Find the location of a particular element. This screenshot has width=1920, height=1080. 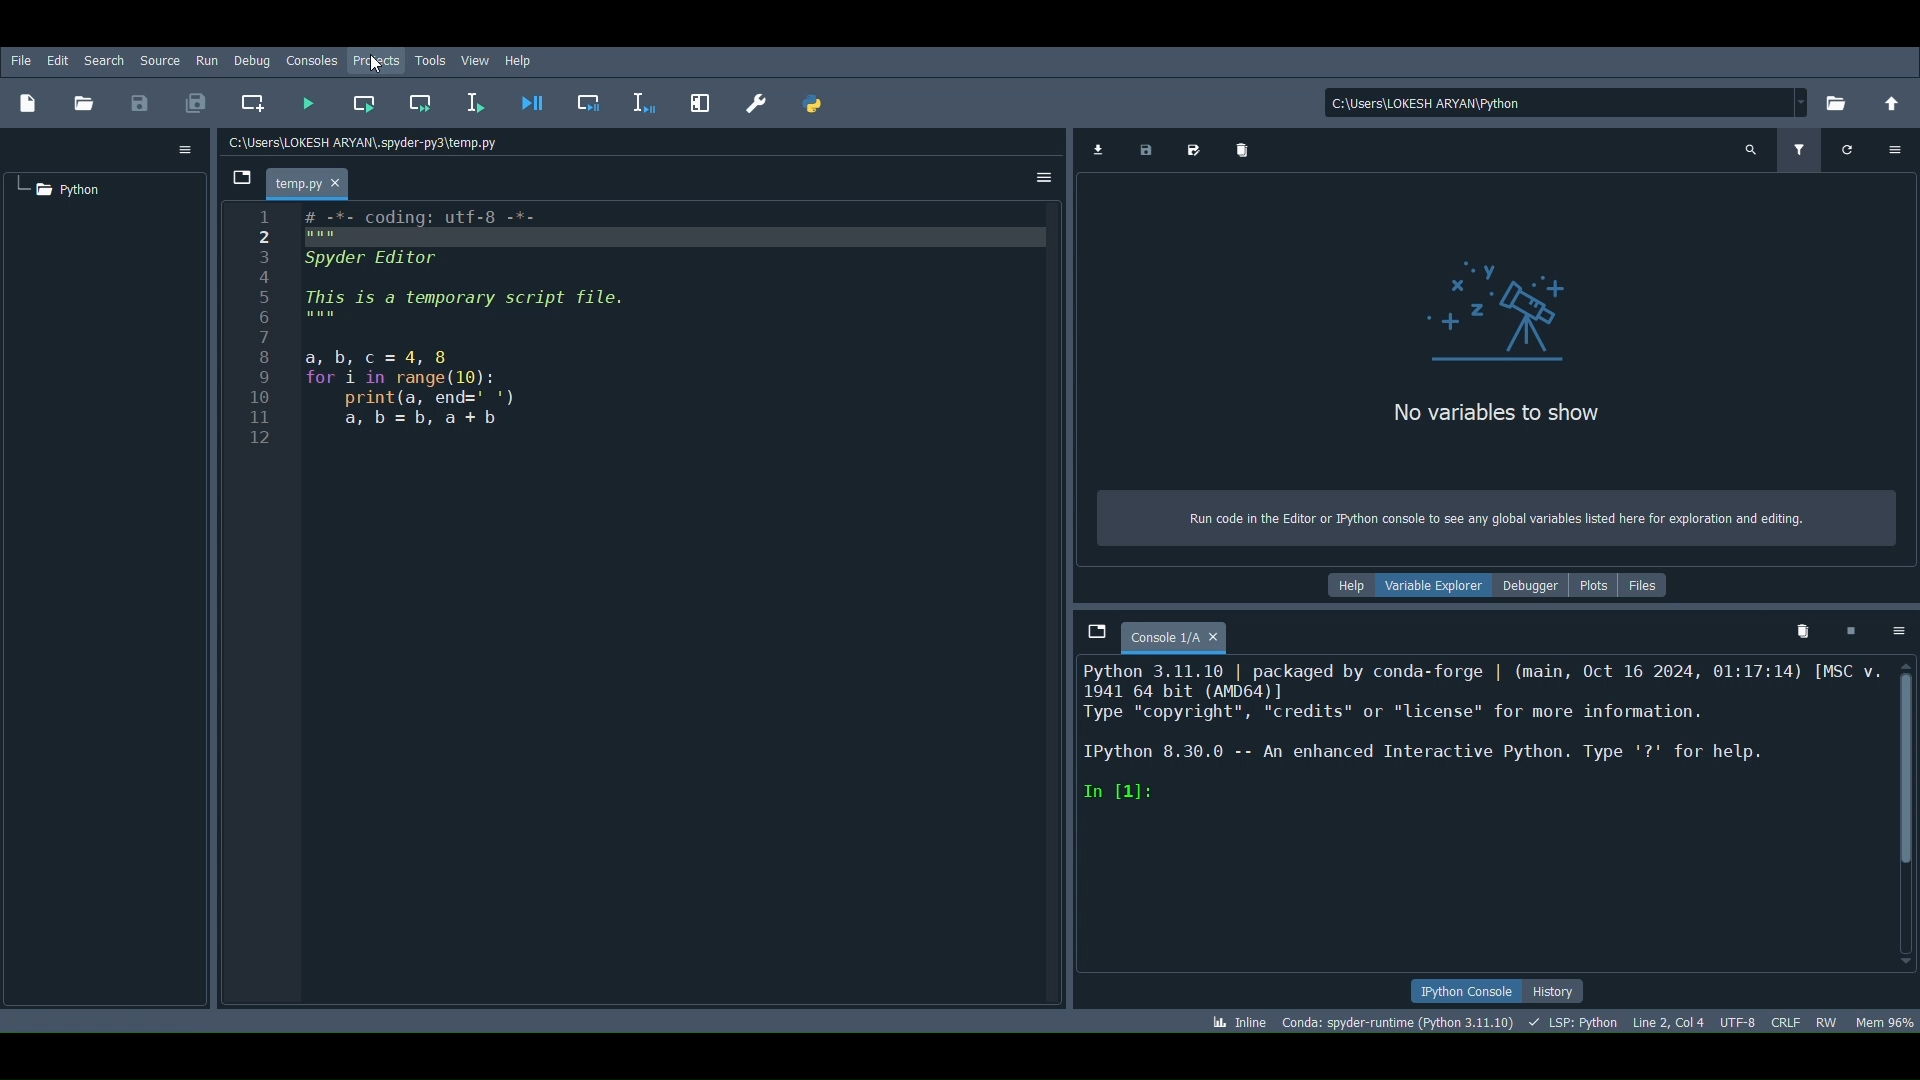

Open file (Ctrl + O) is located at coordinates (86, 102).